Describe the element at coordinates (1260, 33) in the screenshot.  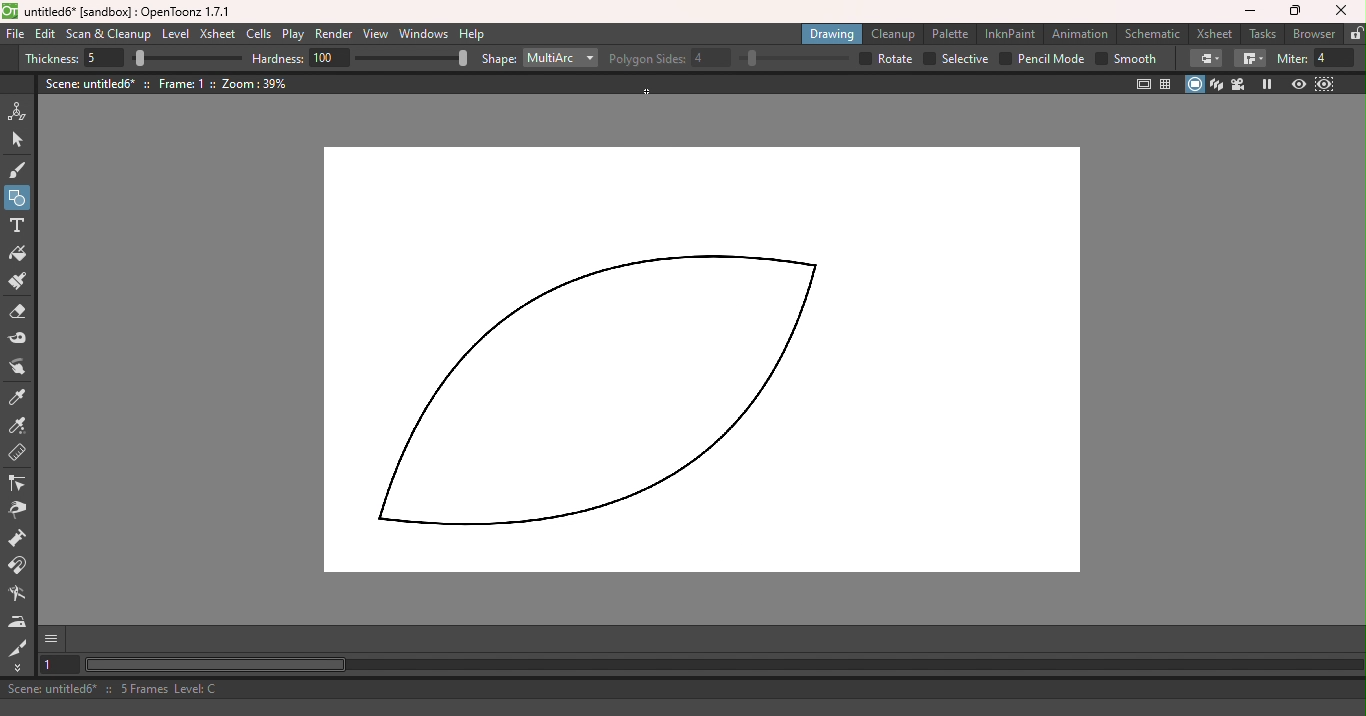
I see `Tasks` at that location.